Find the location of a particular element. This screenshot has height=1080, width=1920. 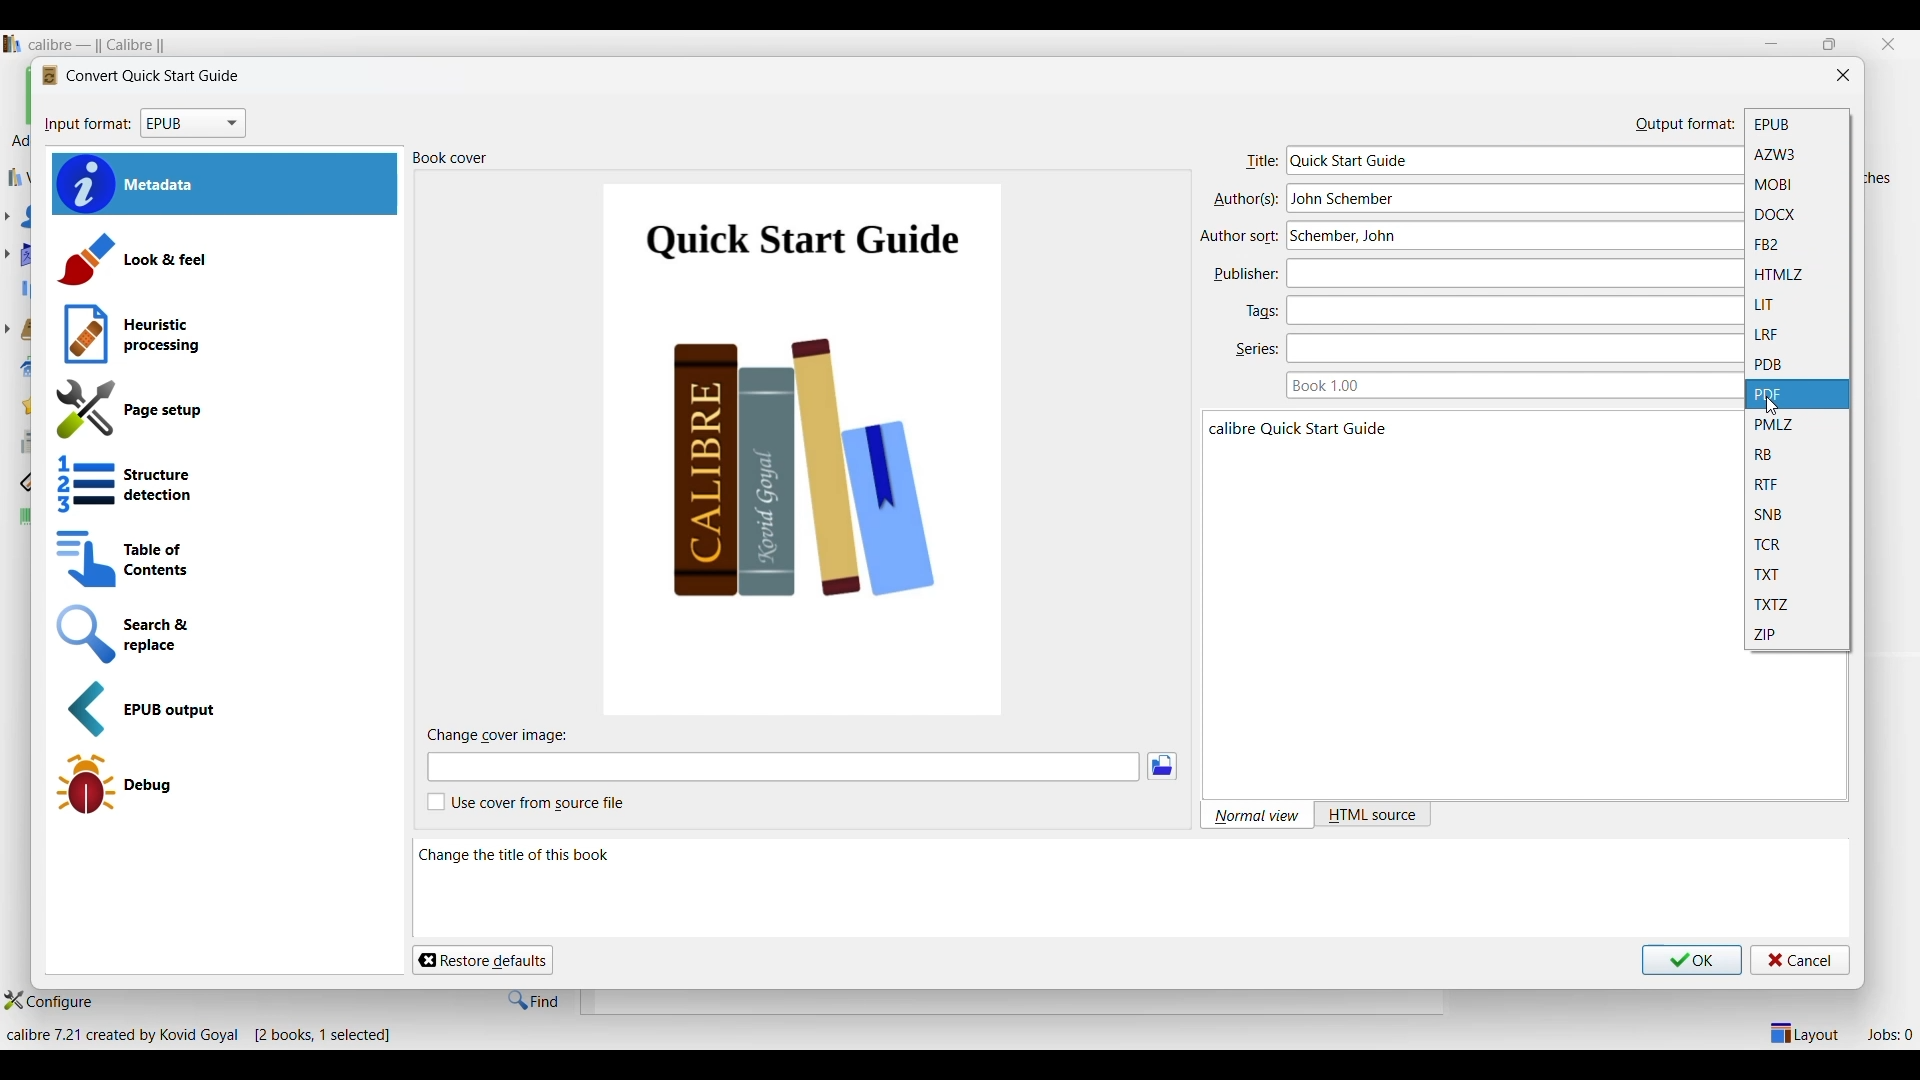

Browse images is located at coordinates (1163, 767).